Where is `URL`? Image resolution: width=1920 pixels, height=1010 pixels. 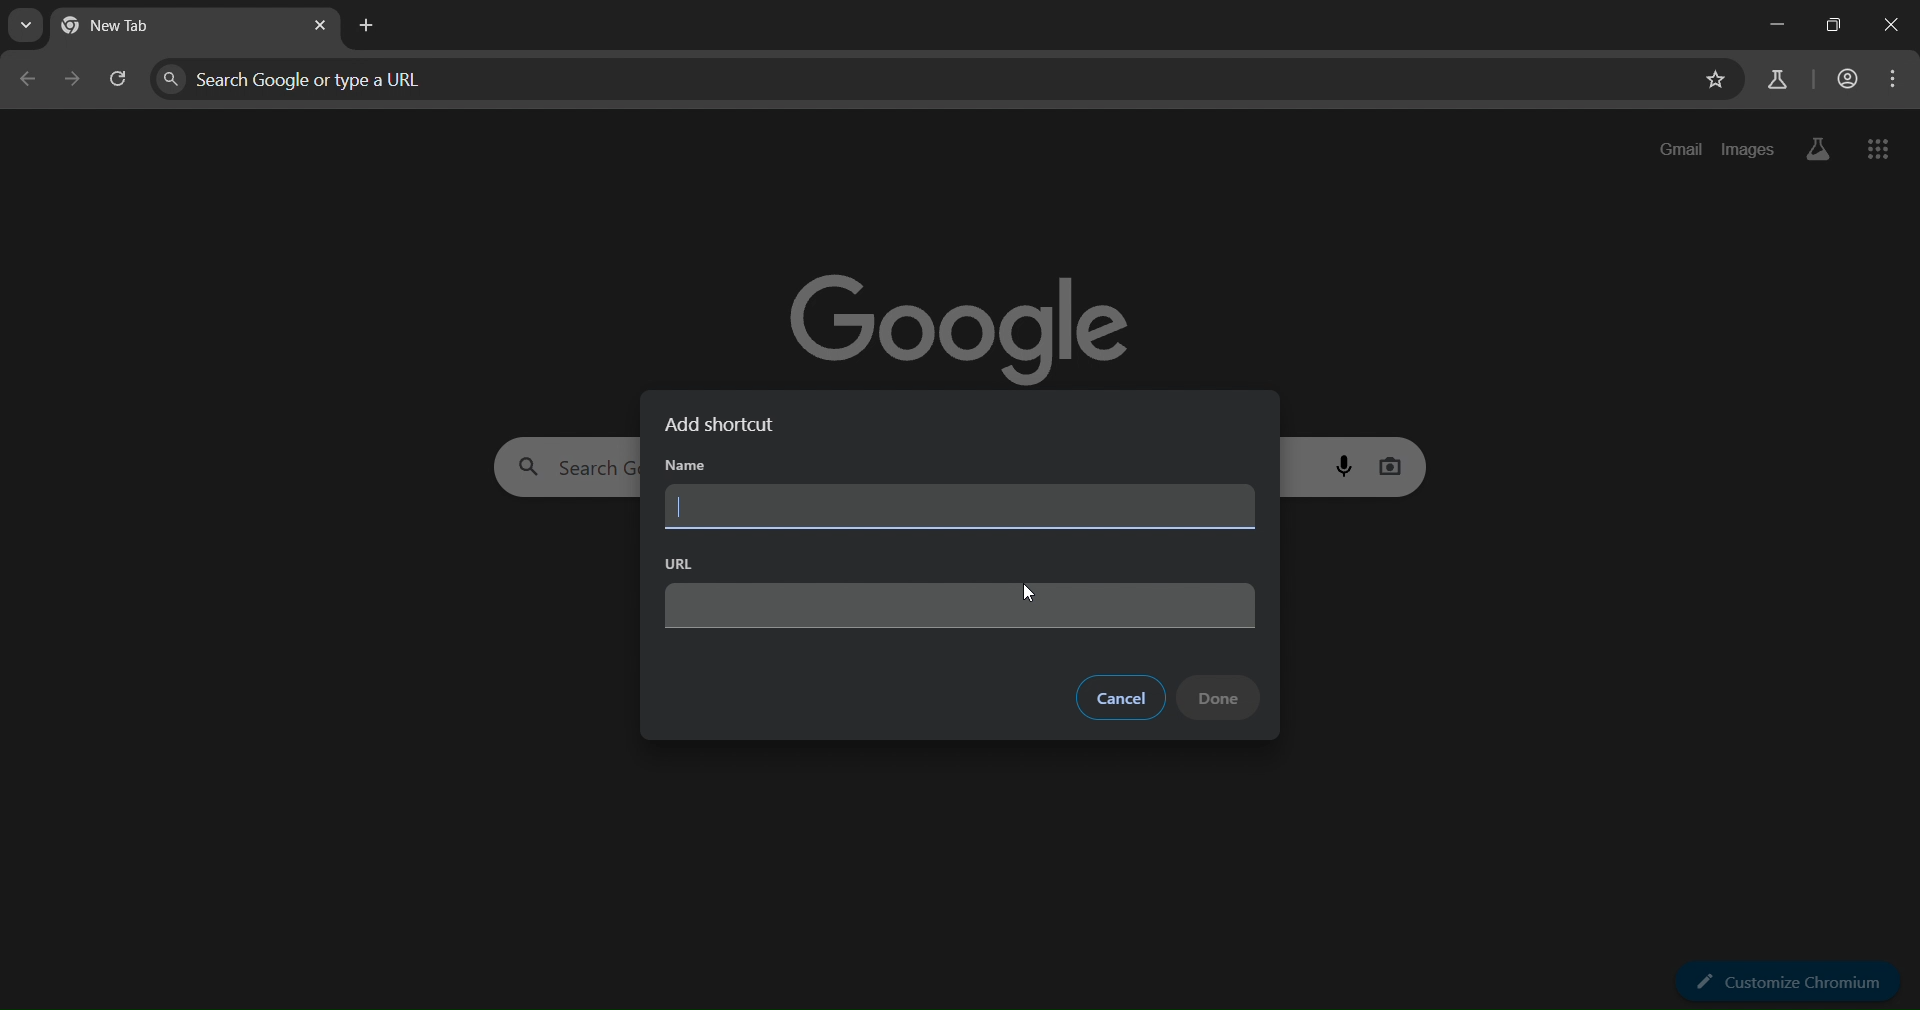 URL is located at coordinates (675, 563).